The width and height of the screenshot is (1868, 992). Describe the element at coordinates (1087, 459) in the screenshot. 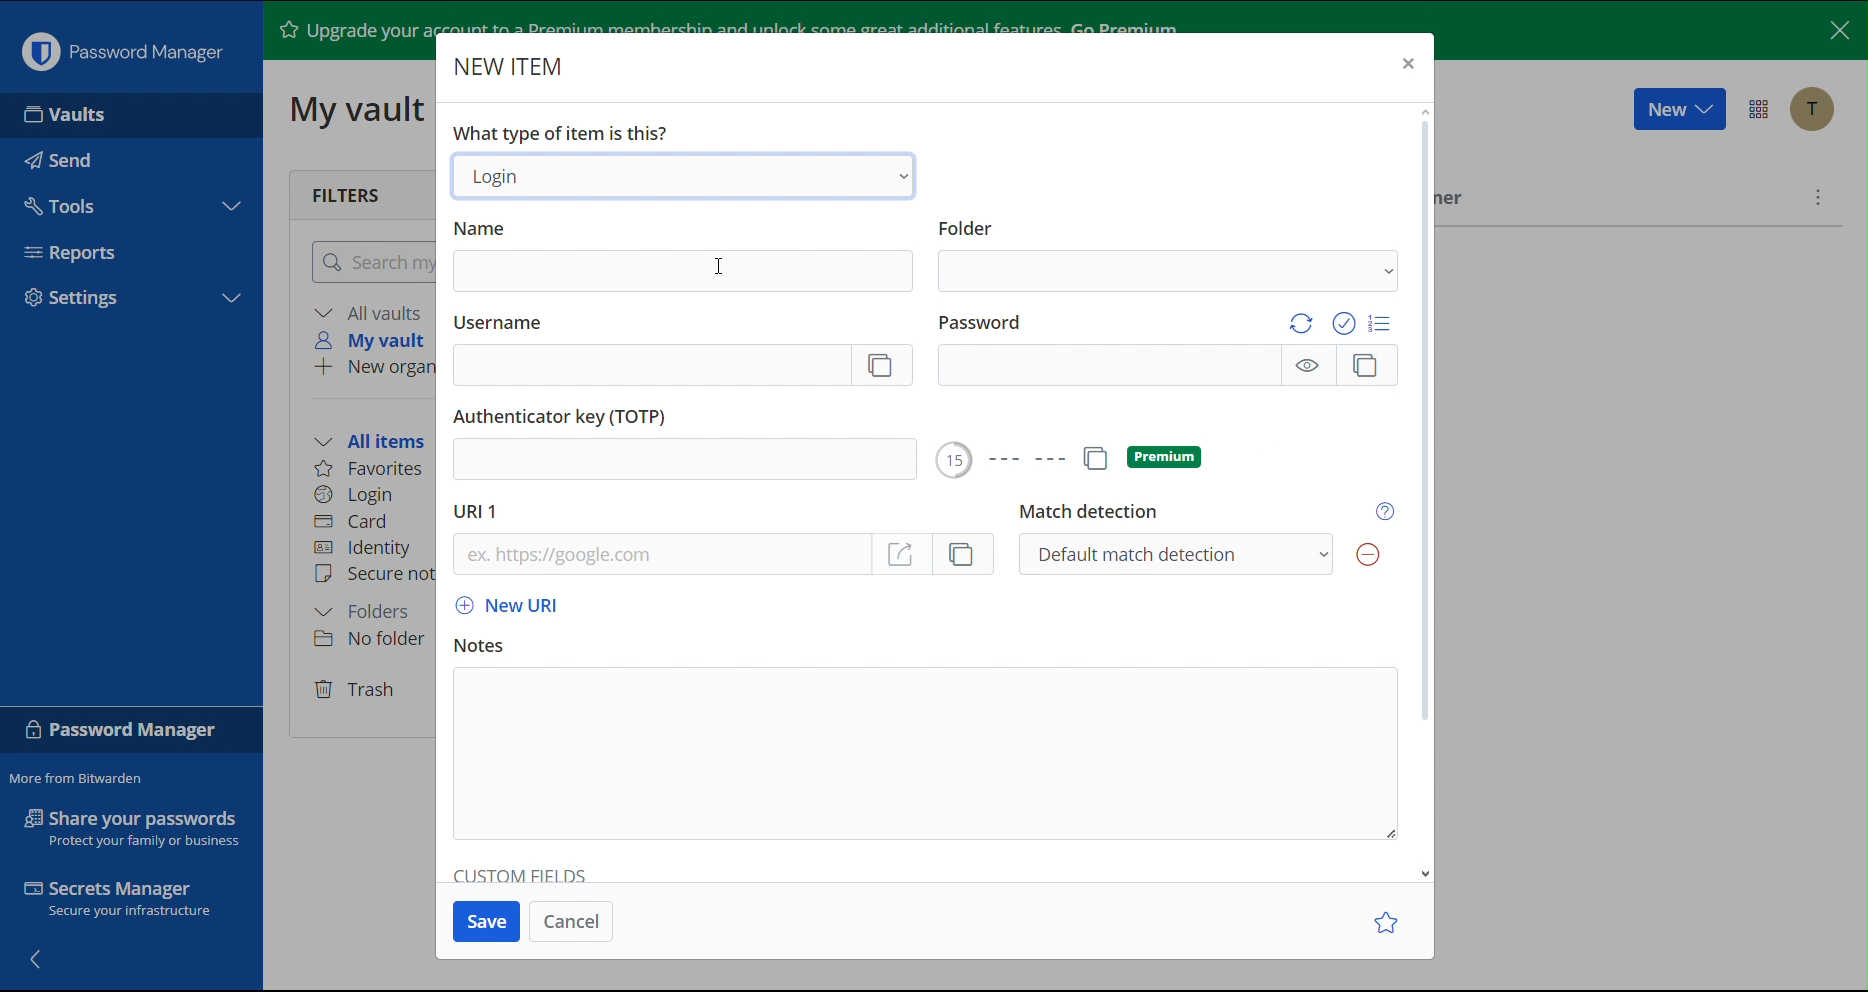

I see `Premium Options` at that location.